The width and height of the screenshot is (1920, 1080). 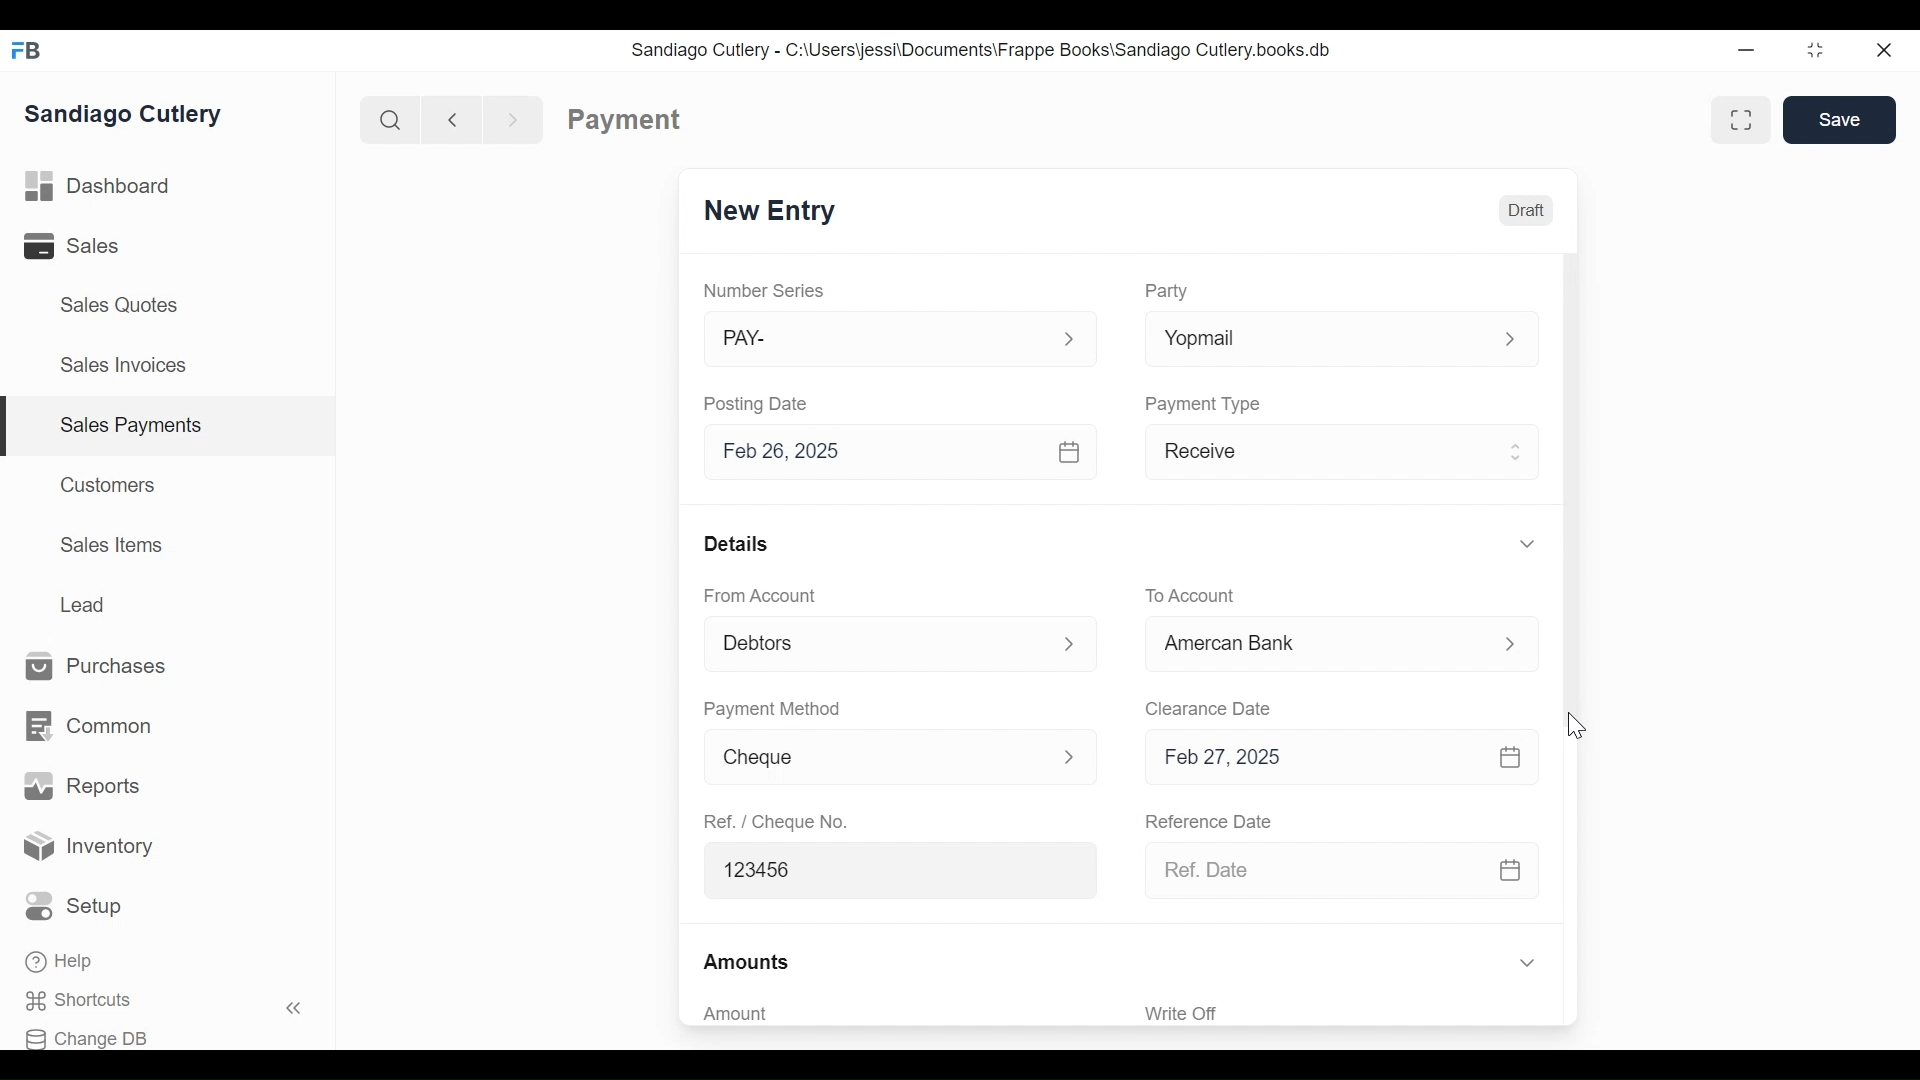 What do you see at coordinates (1575, 725) in the screenshot?
I see `cursor` at bounding box center [1575, 725].